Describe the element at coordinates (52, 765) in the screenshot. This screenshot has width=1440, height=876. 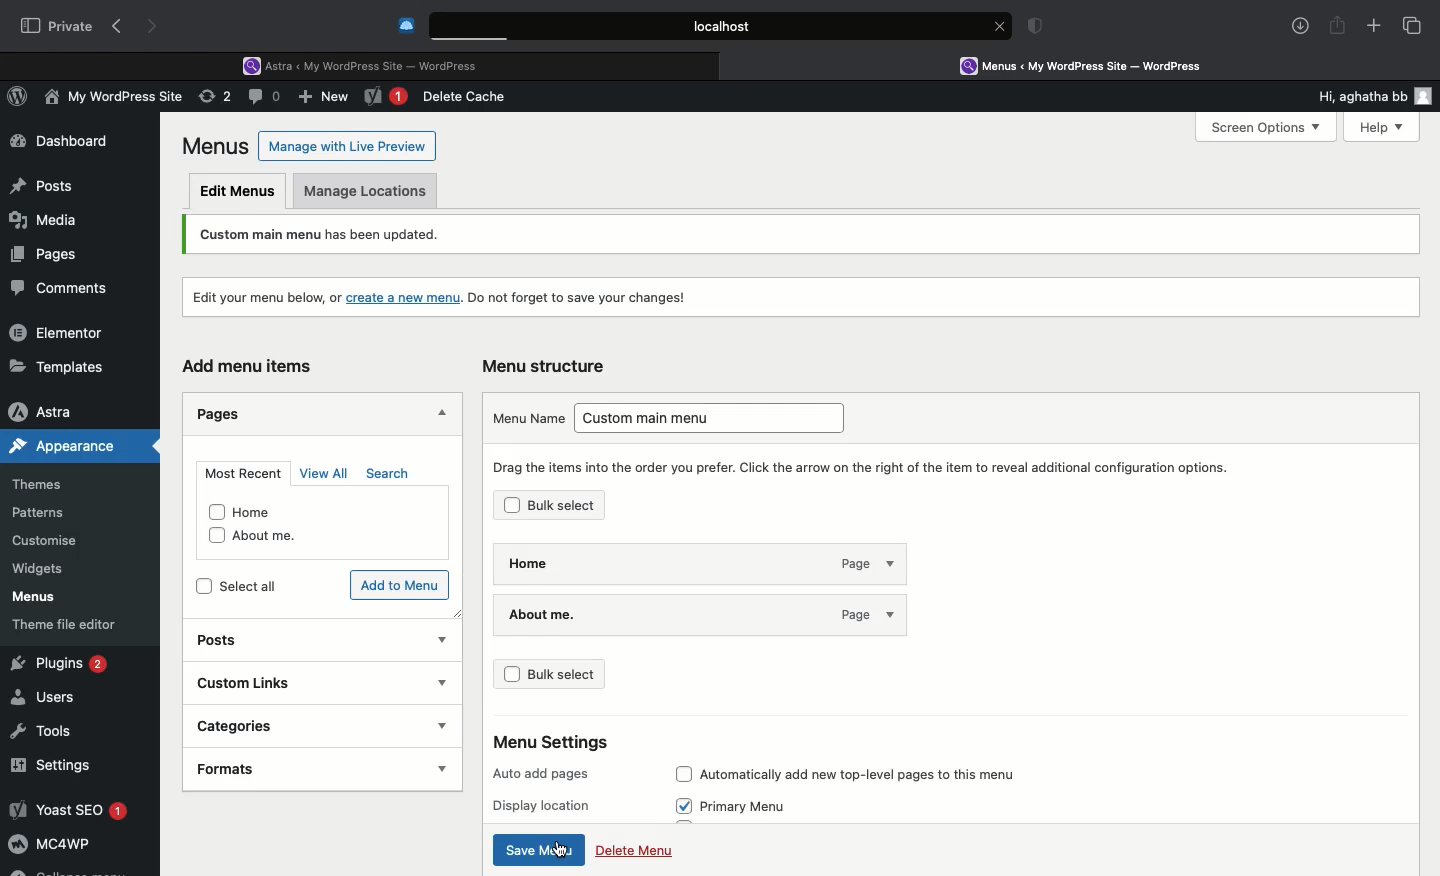
I see `Settings` at that location.